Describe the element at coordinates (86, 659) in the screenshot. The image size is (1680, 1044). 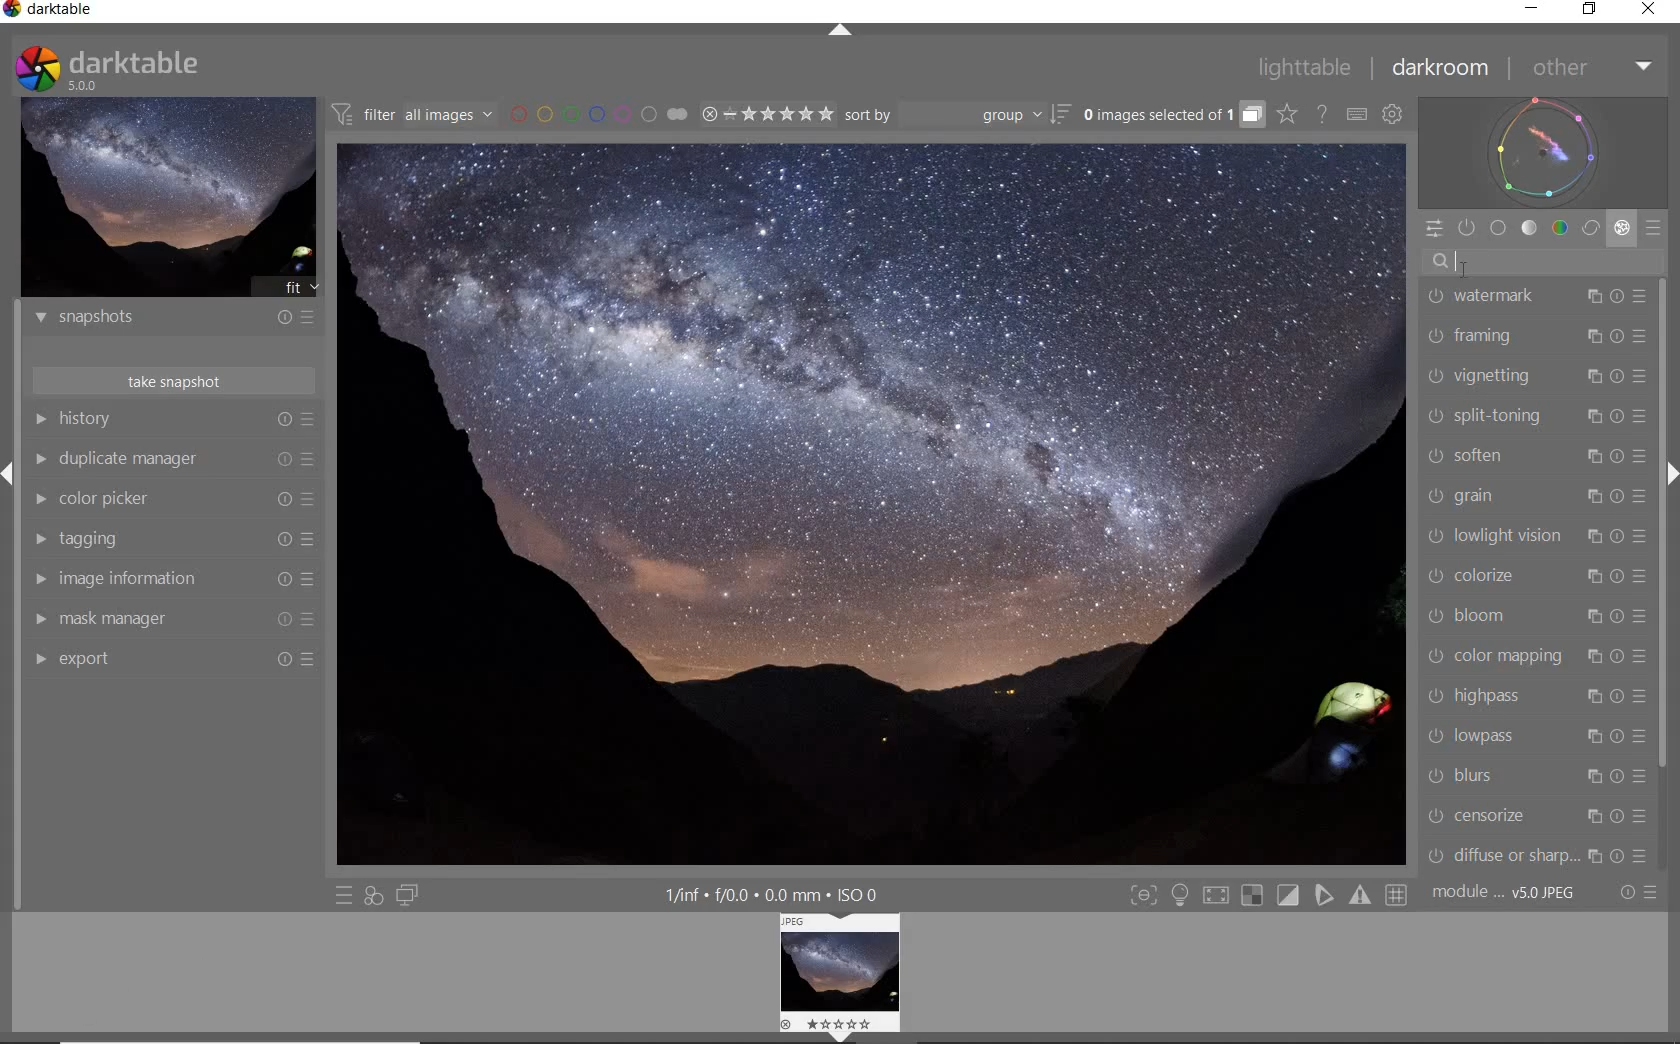
I see `Export` at that location.